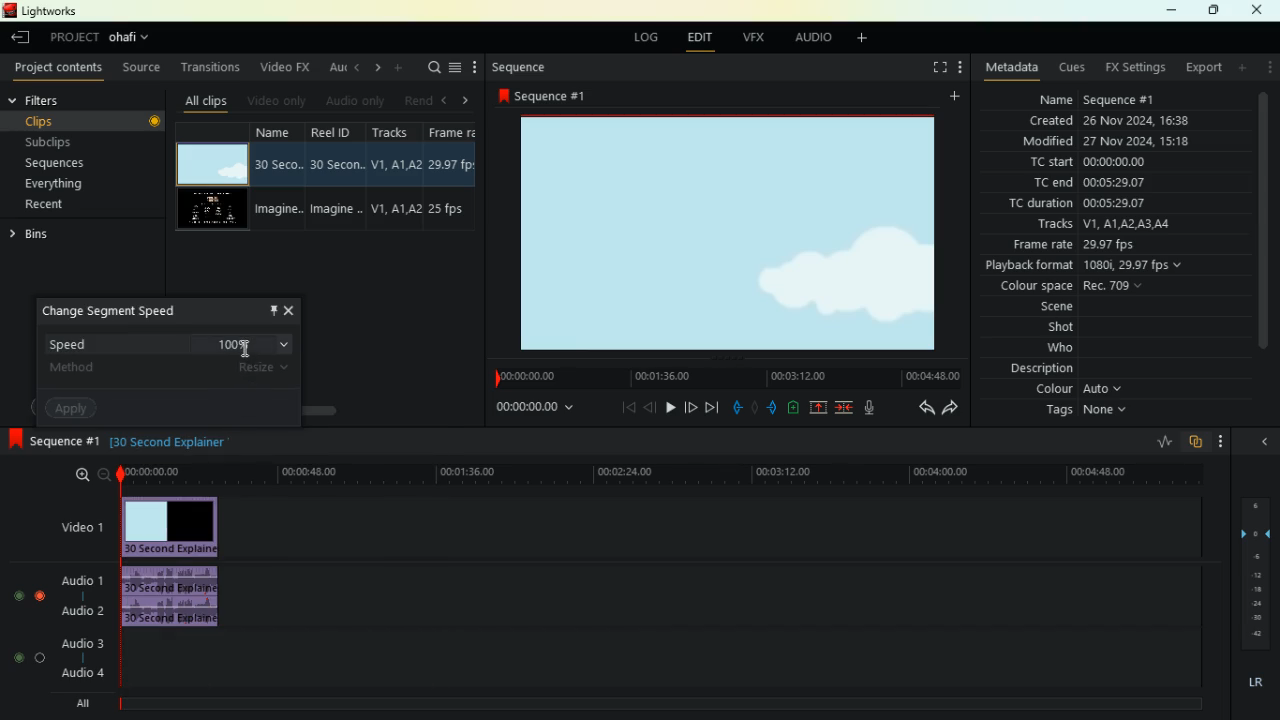  I want to click on audio3, so click(78, 642).